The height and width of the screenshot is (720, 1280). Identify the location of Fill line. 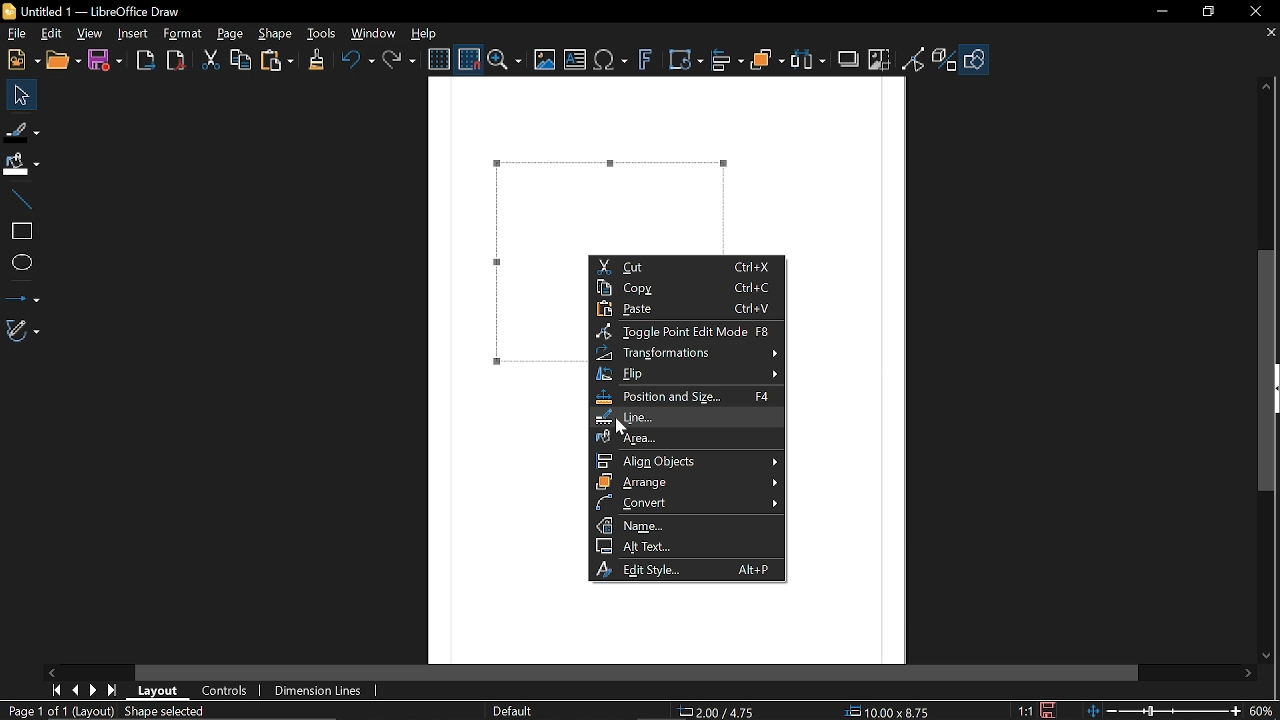
(22, 130).